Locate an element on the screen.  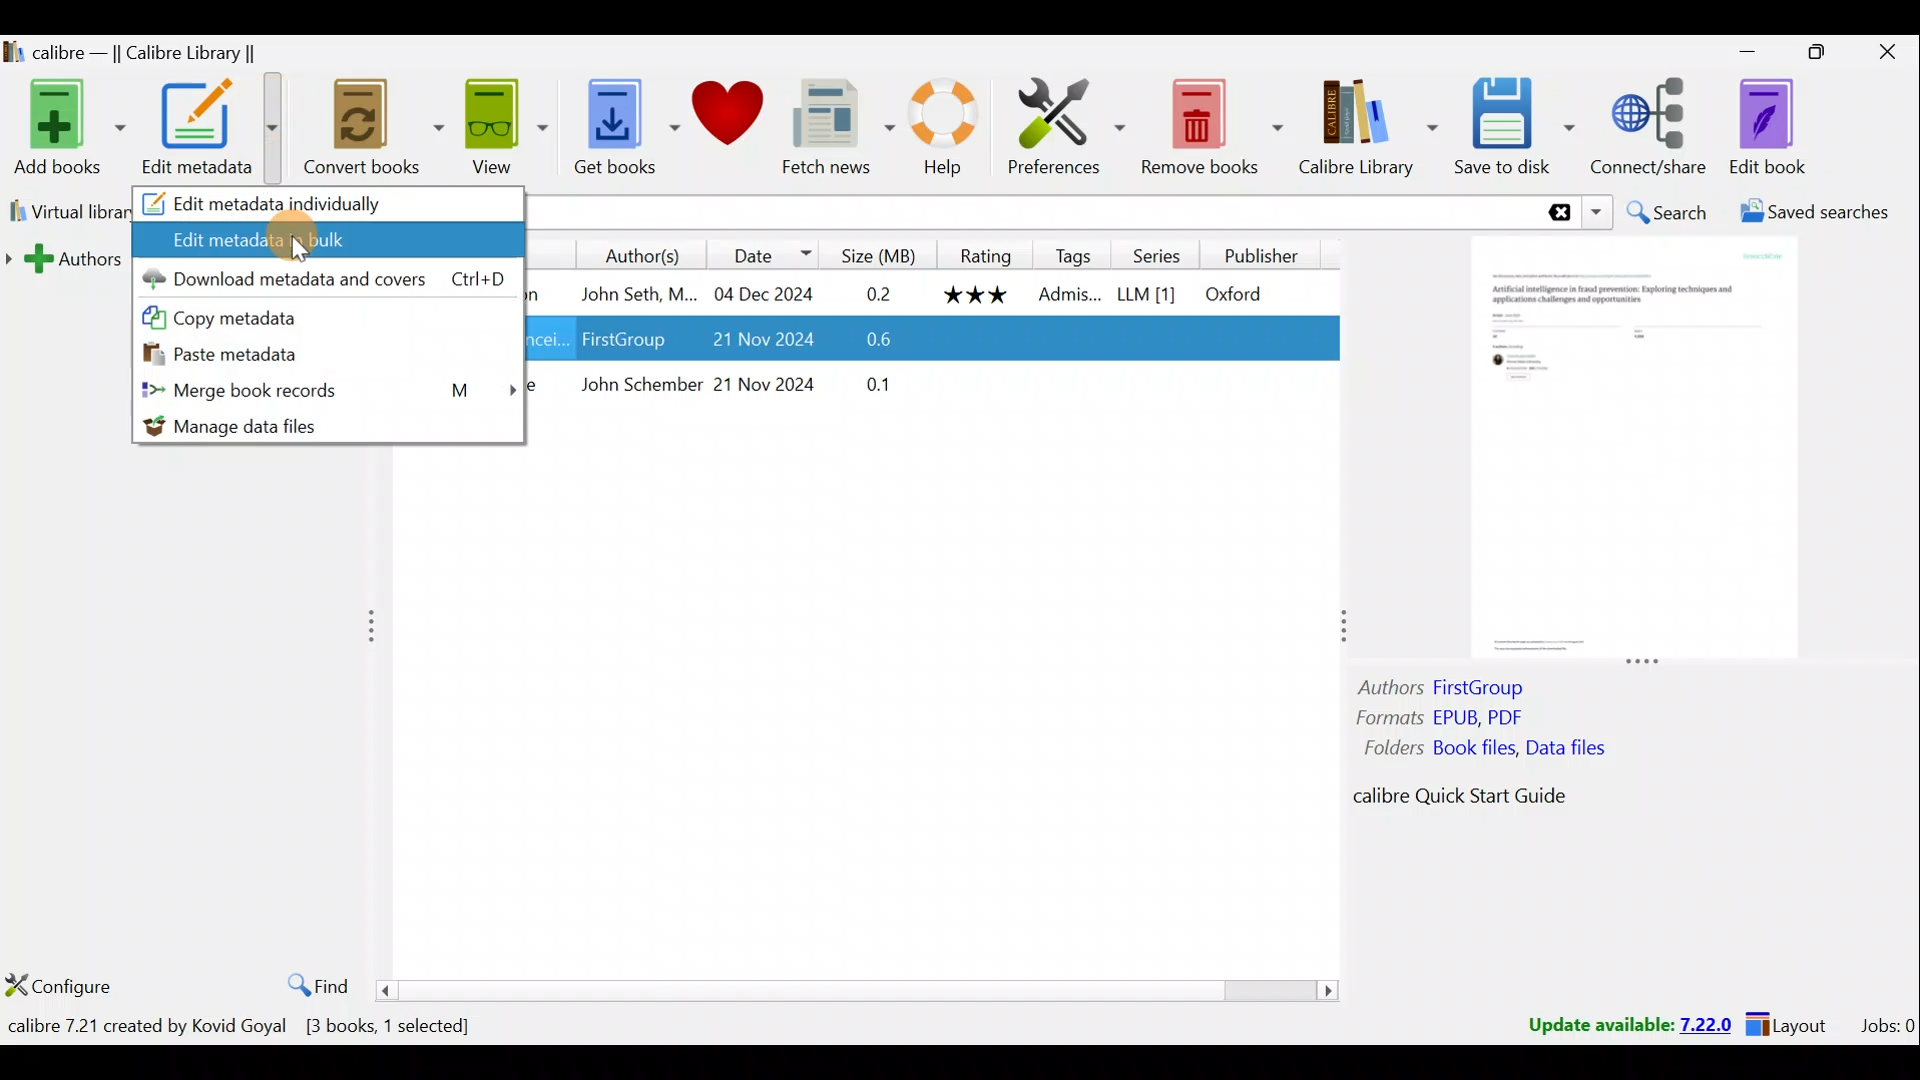
Series is located at coordinates (1166, 254).